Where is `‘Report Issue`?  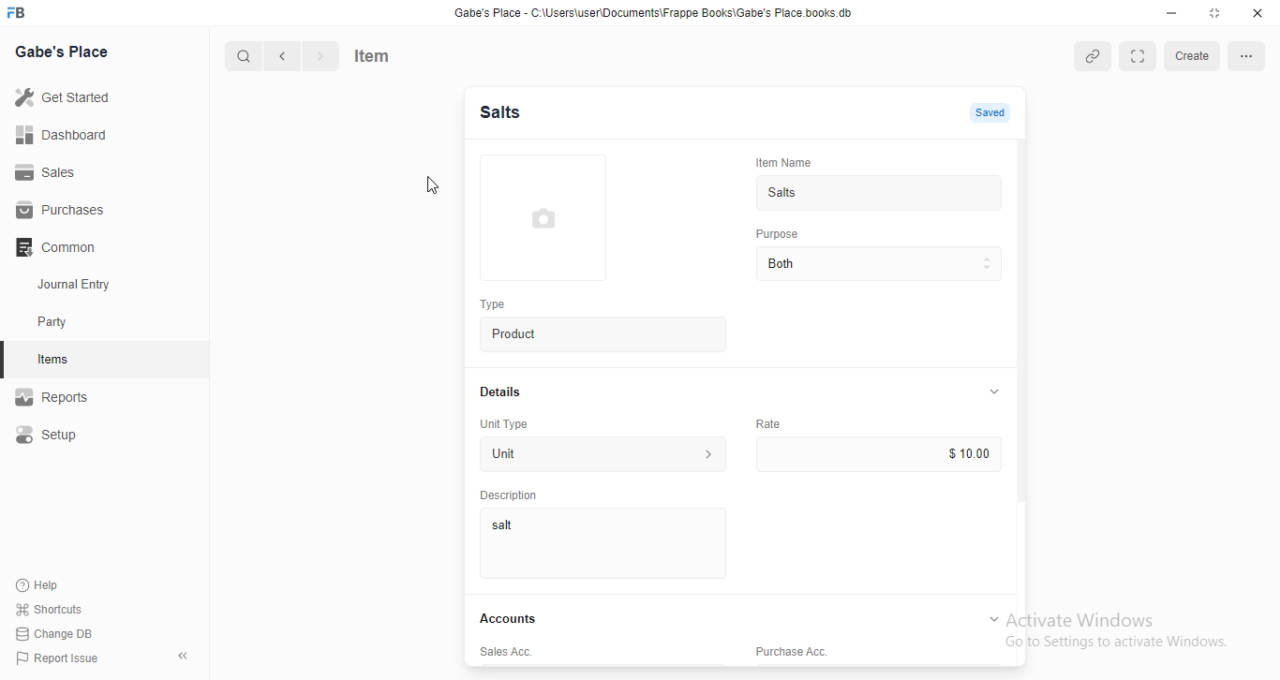
‘Report Issue is located at coordinates (61, 658).